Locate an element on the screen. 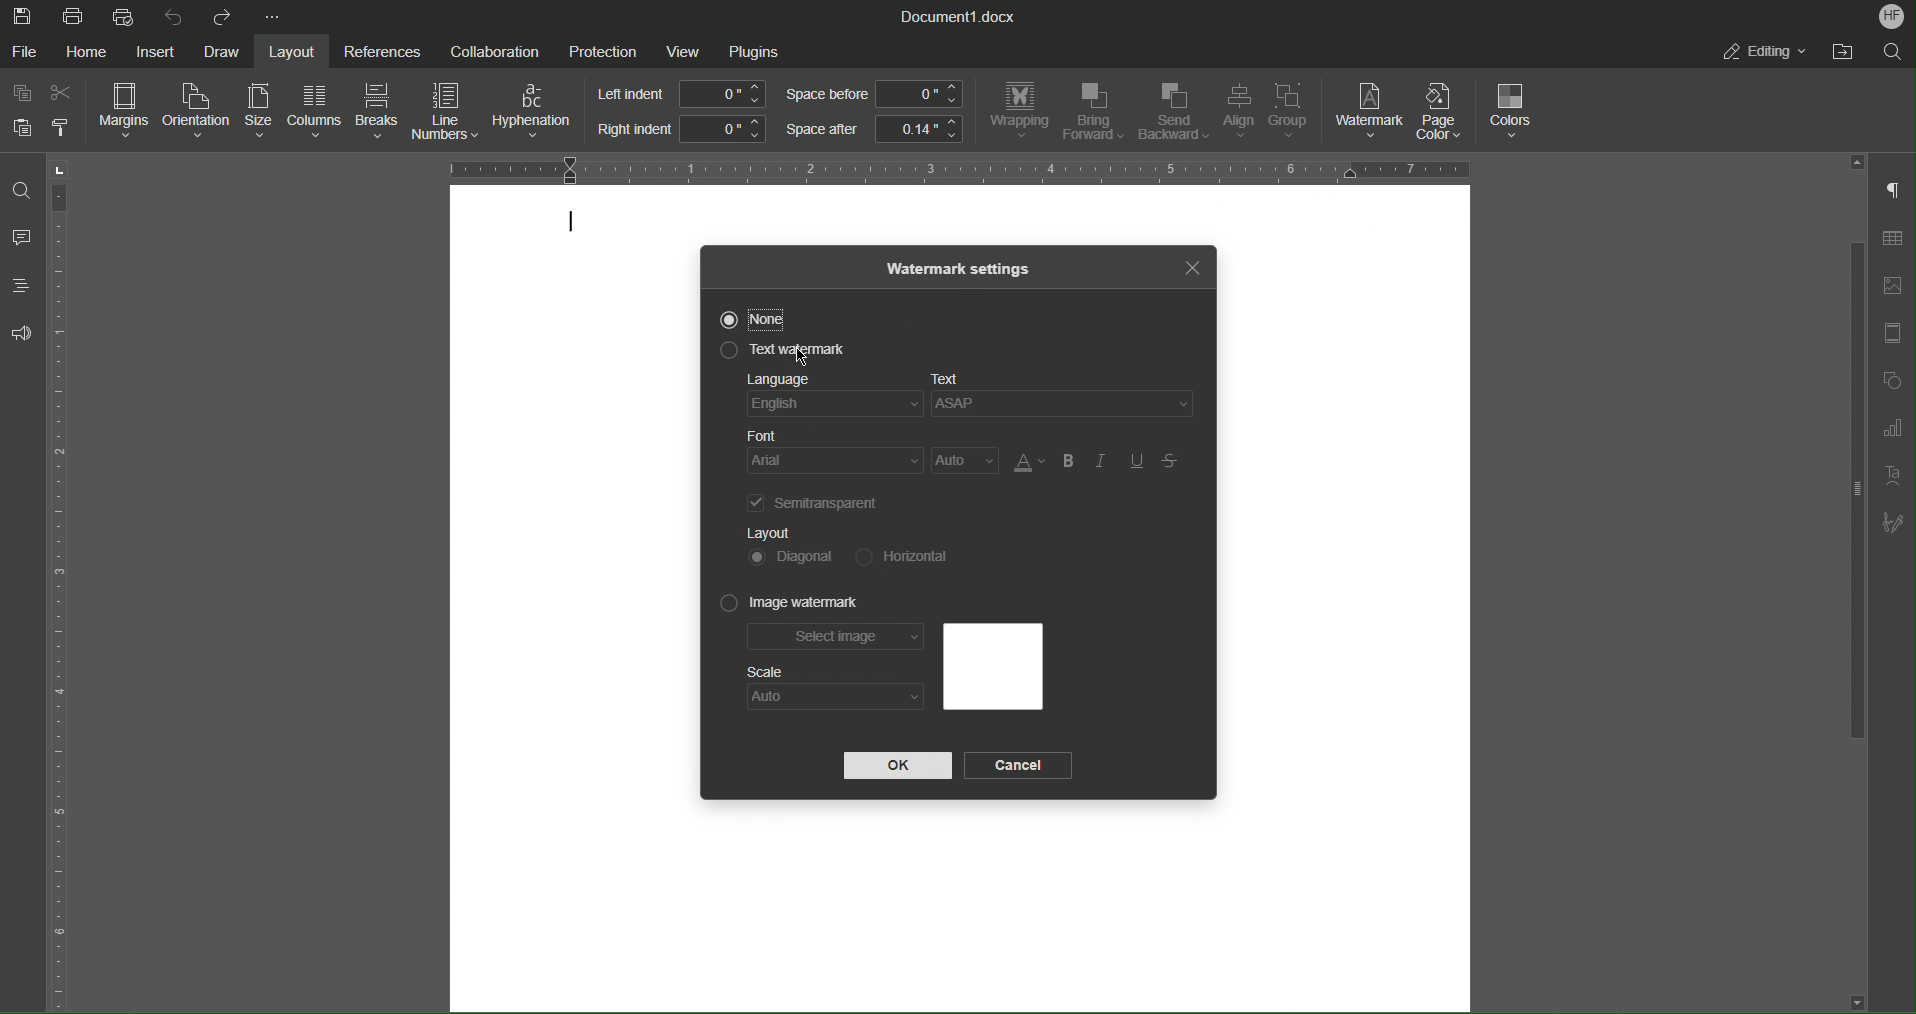  Scale is located at coordinates (766, 672).